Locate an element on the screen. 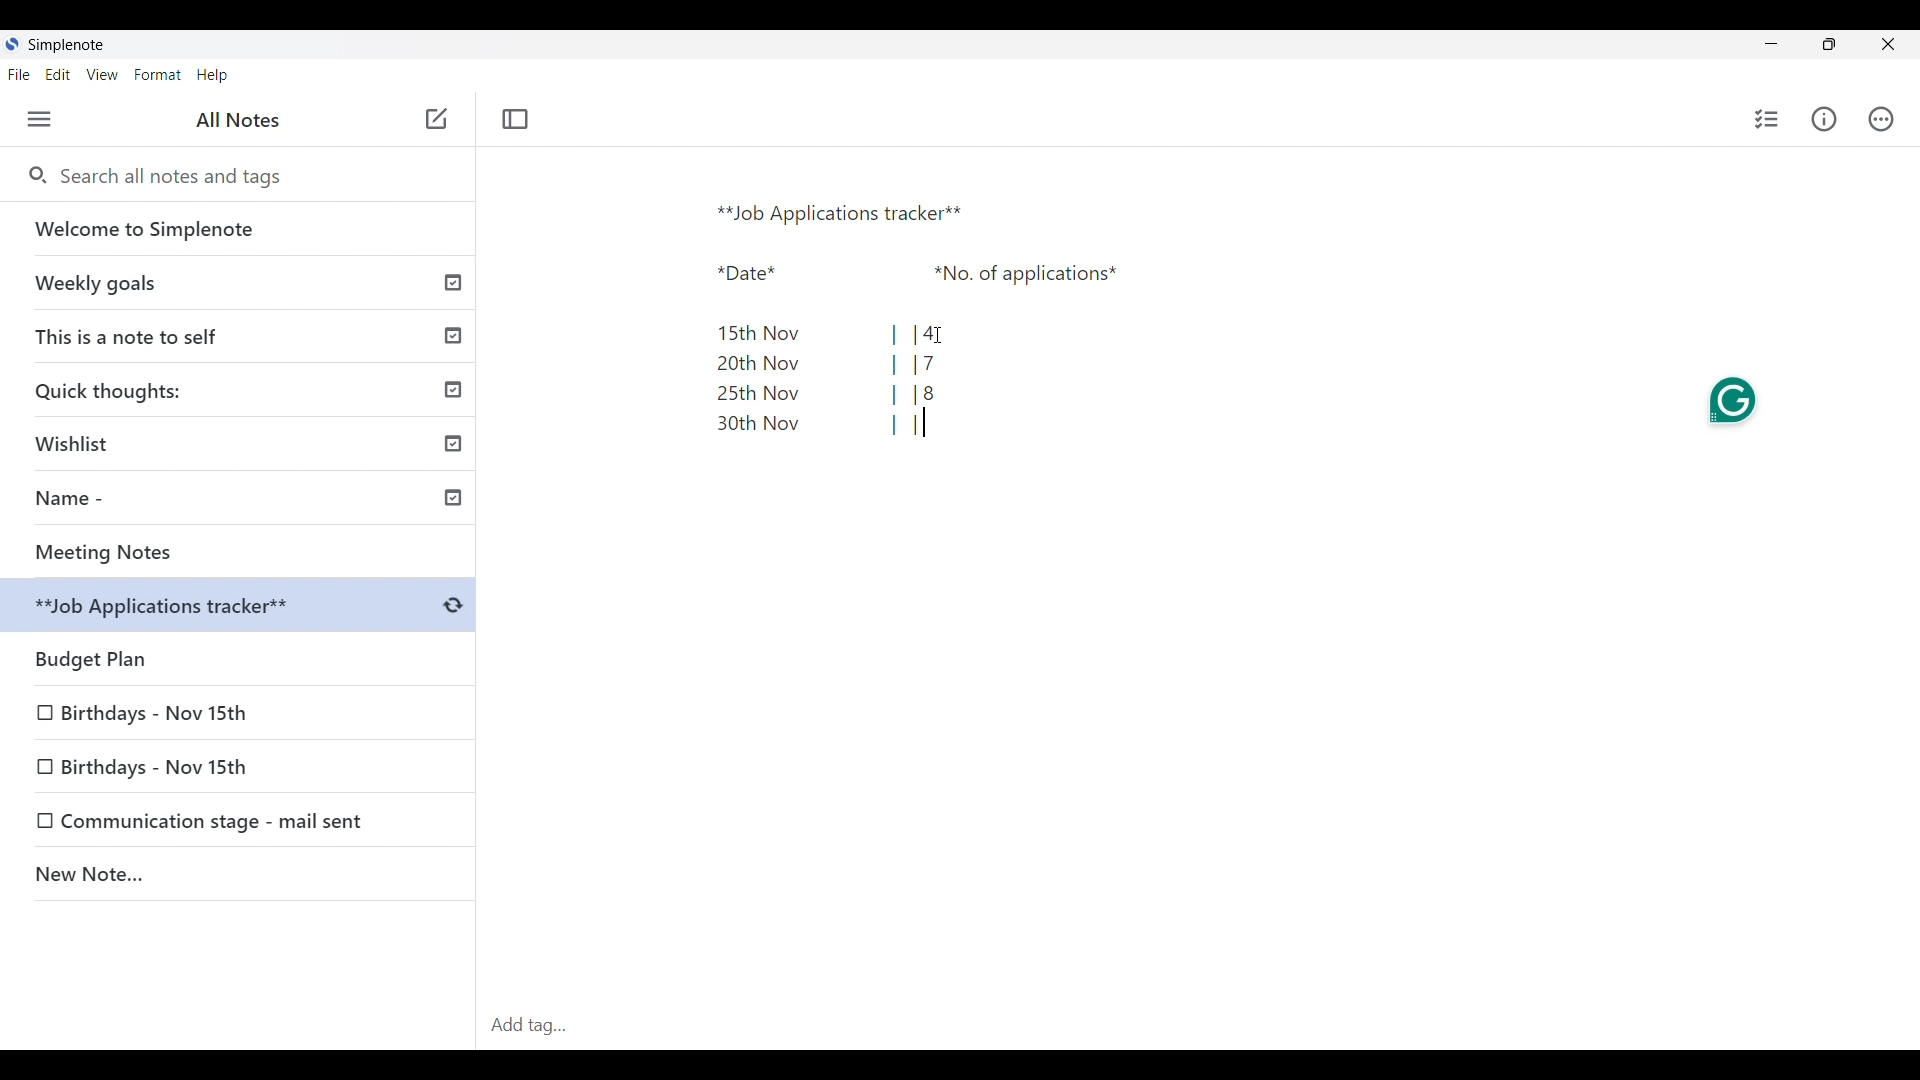  Software logo is located at coordinates (11, 44).